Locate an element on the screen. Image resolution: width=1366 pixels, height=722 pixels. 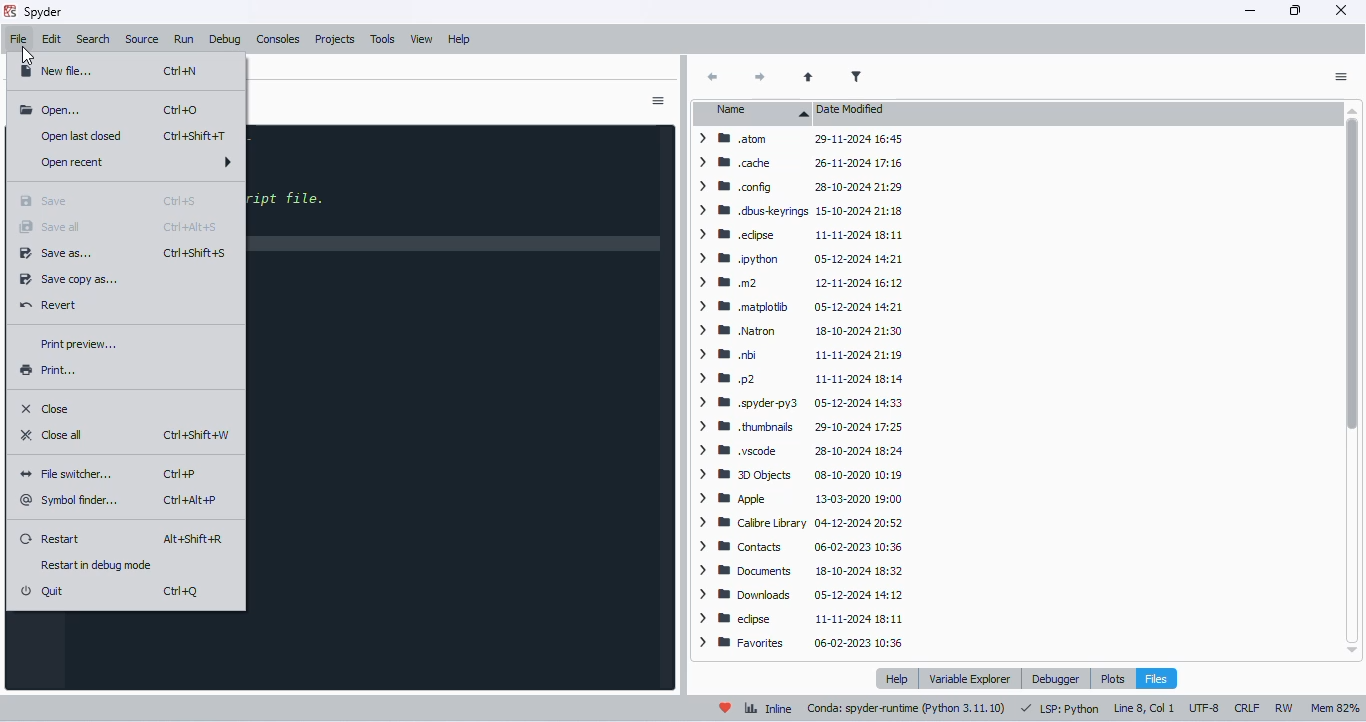
quit is located at coordinates (46, 592).